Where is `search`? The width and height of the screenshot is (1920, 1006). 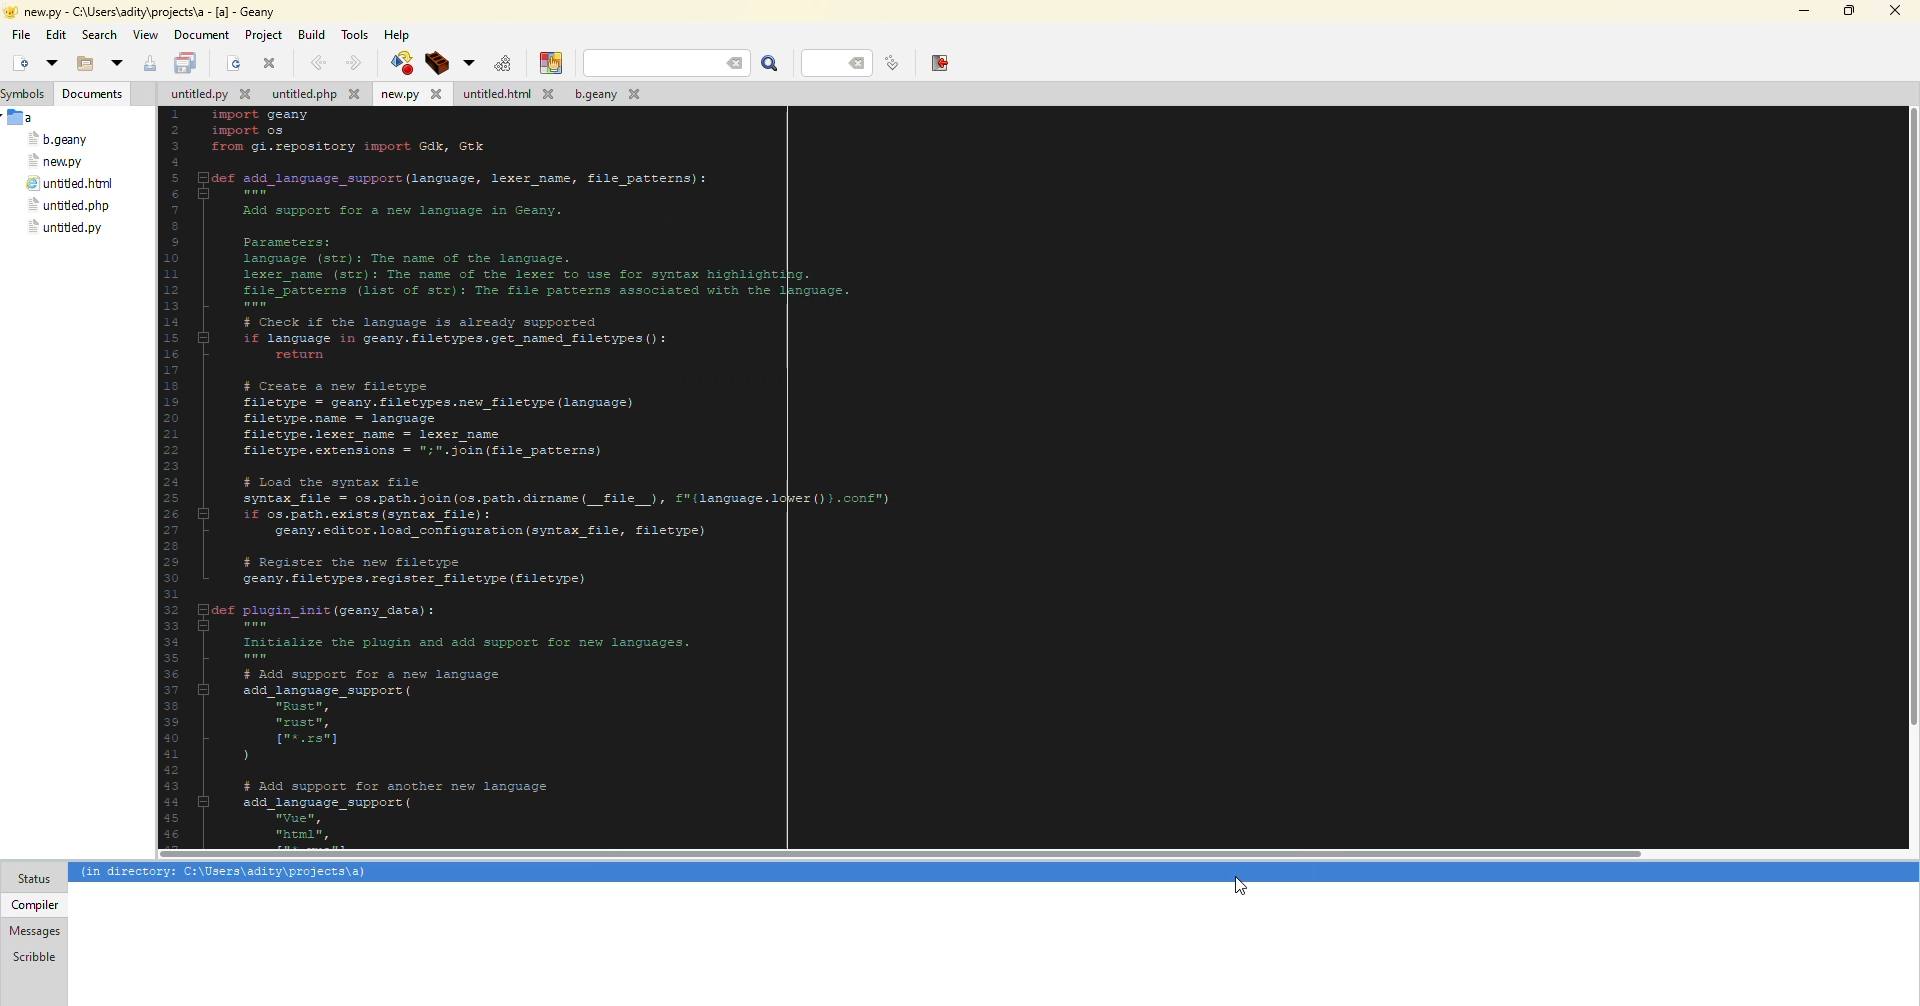
search is located at coordinates (667, 63).